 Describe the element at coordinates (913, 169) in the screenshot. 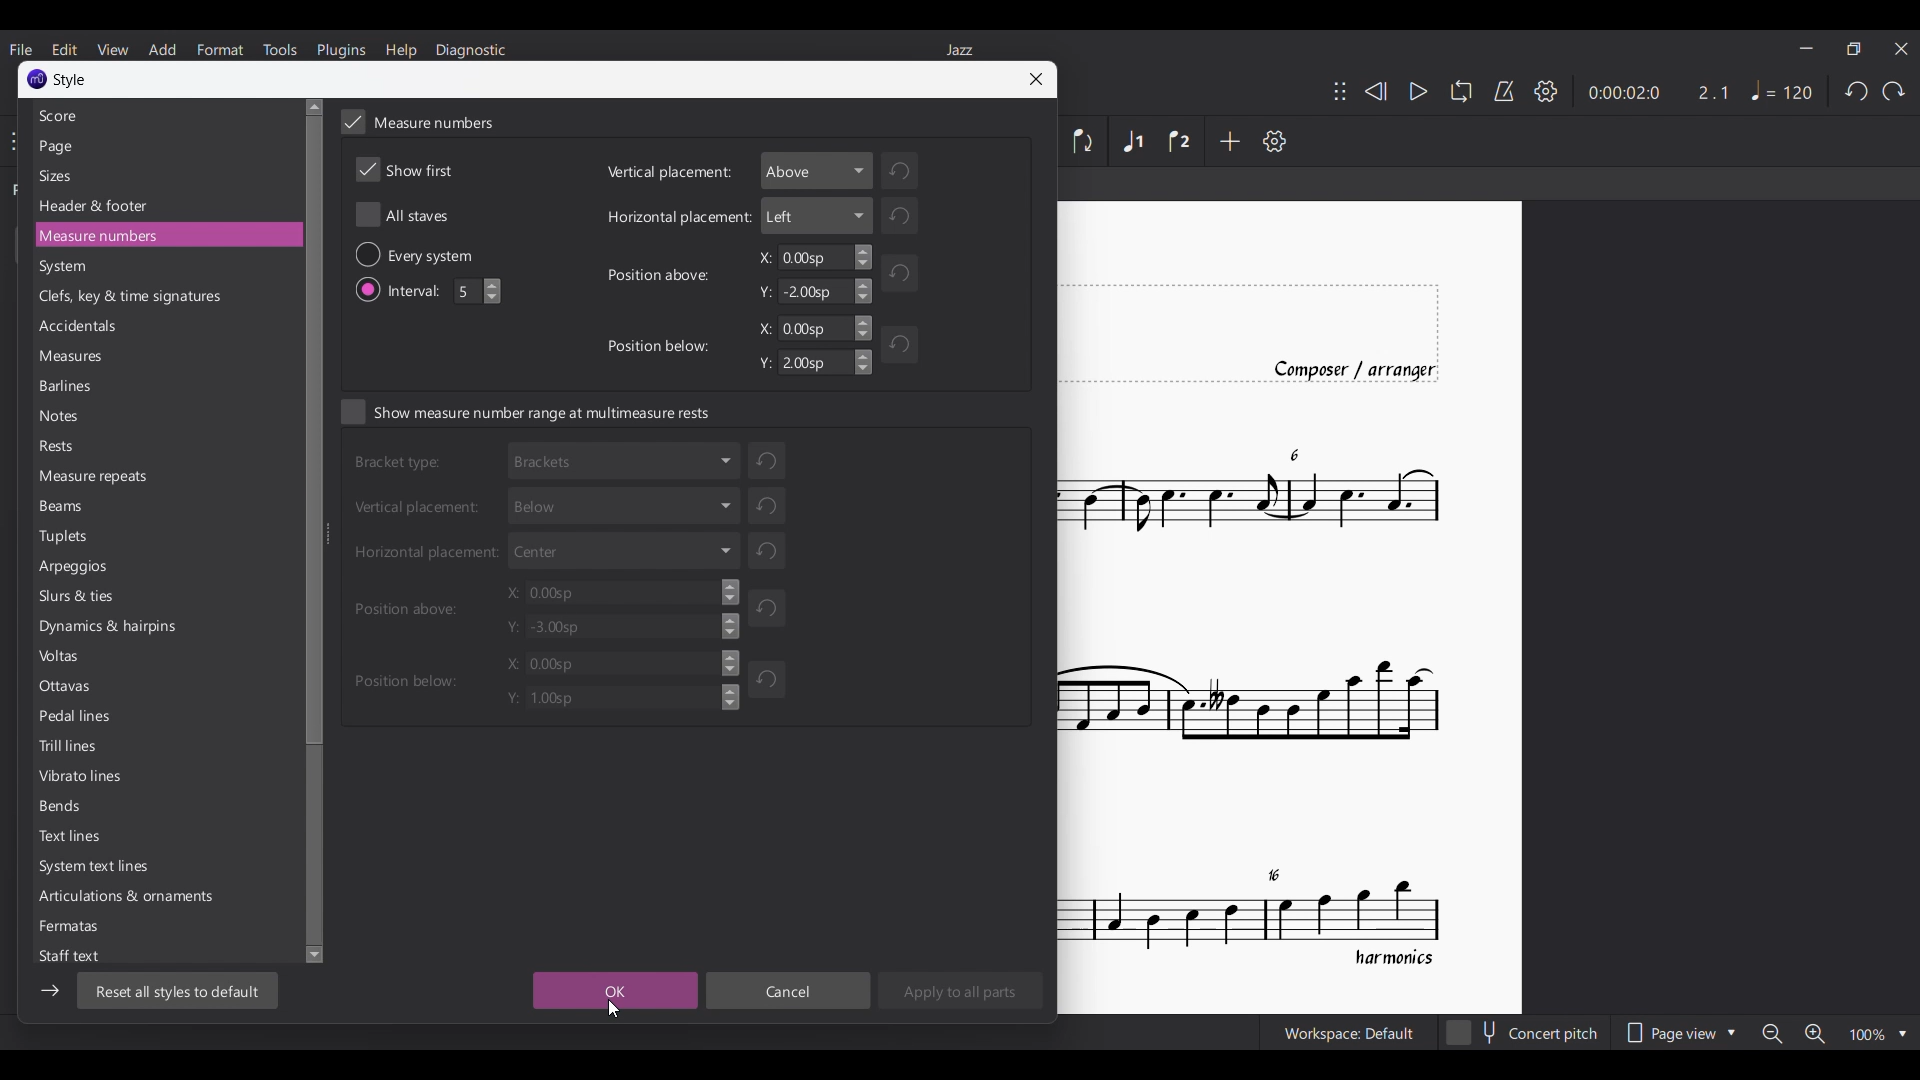

I see `Undo changes made to respective setting` at that location.